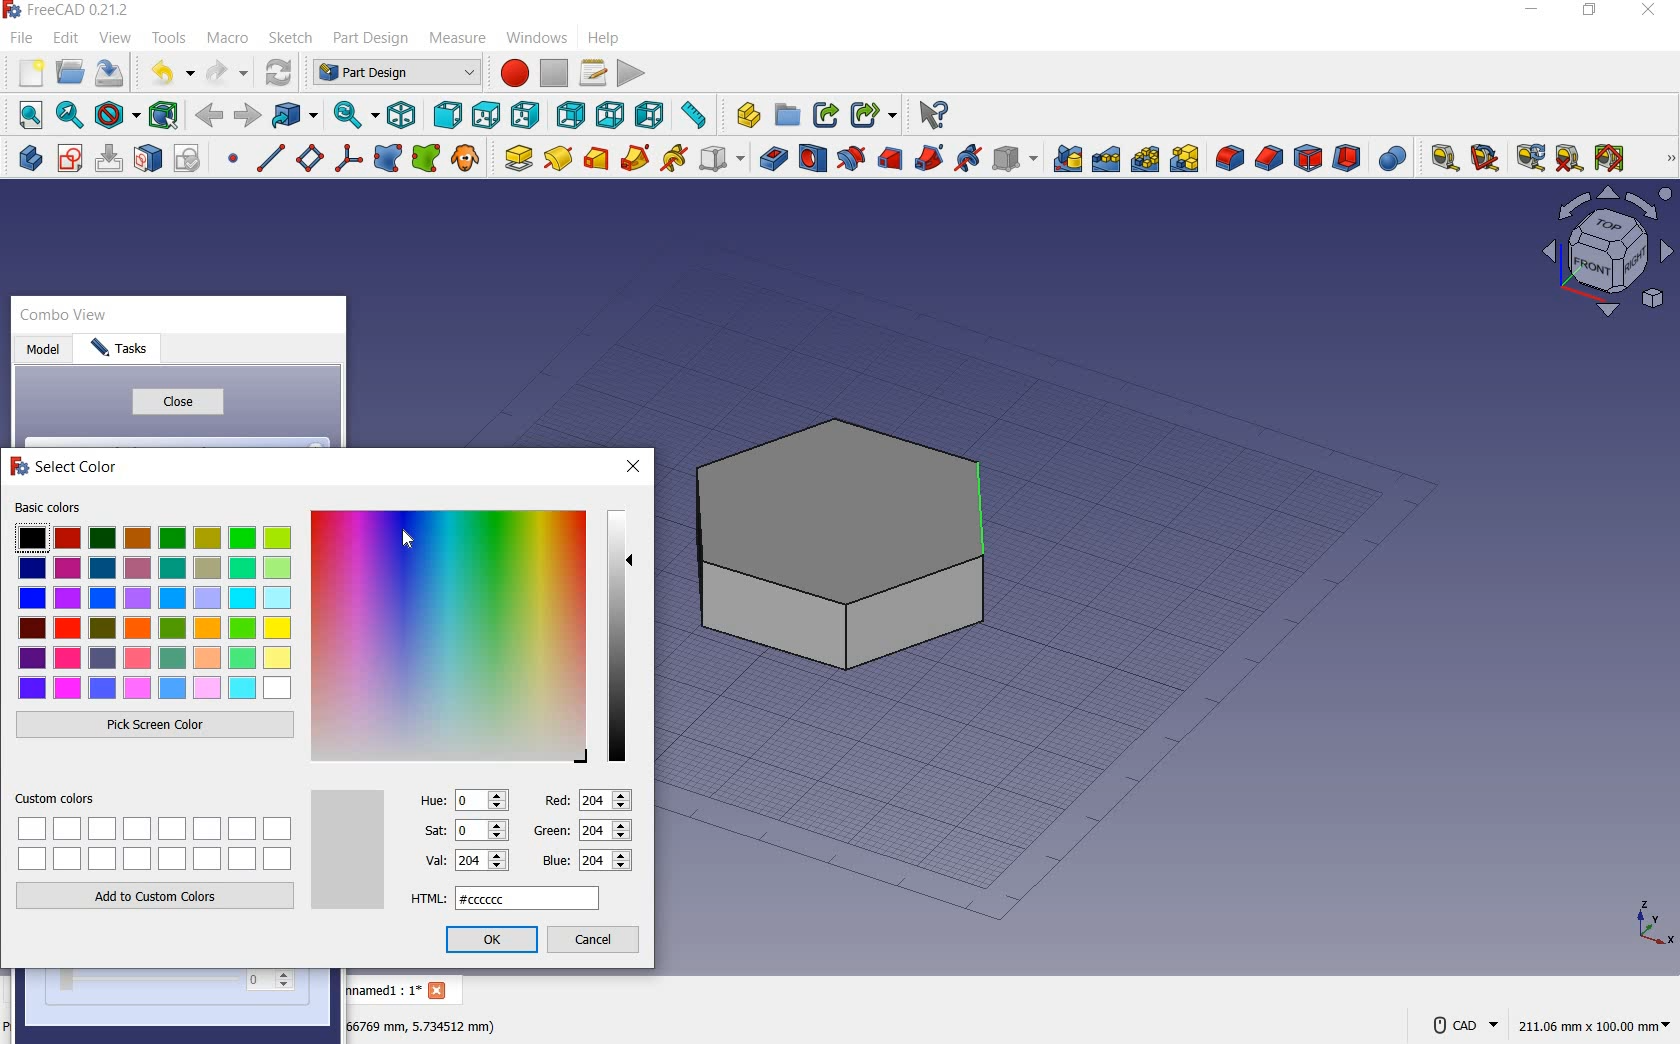  I want to click on windows, so click(537, 41).